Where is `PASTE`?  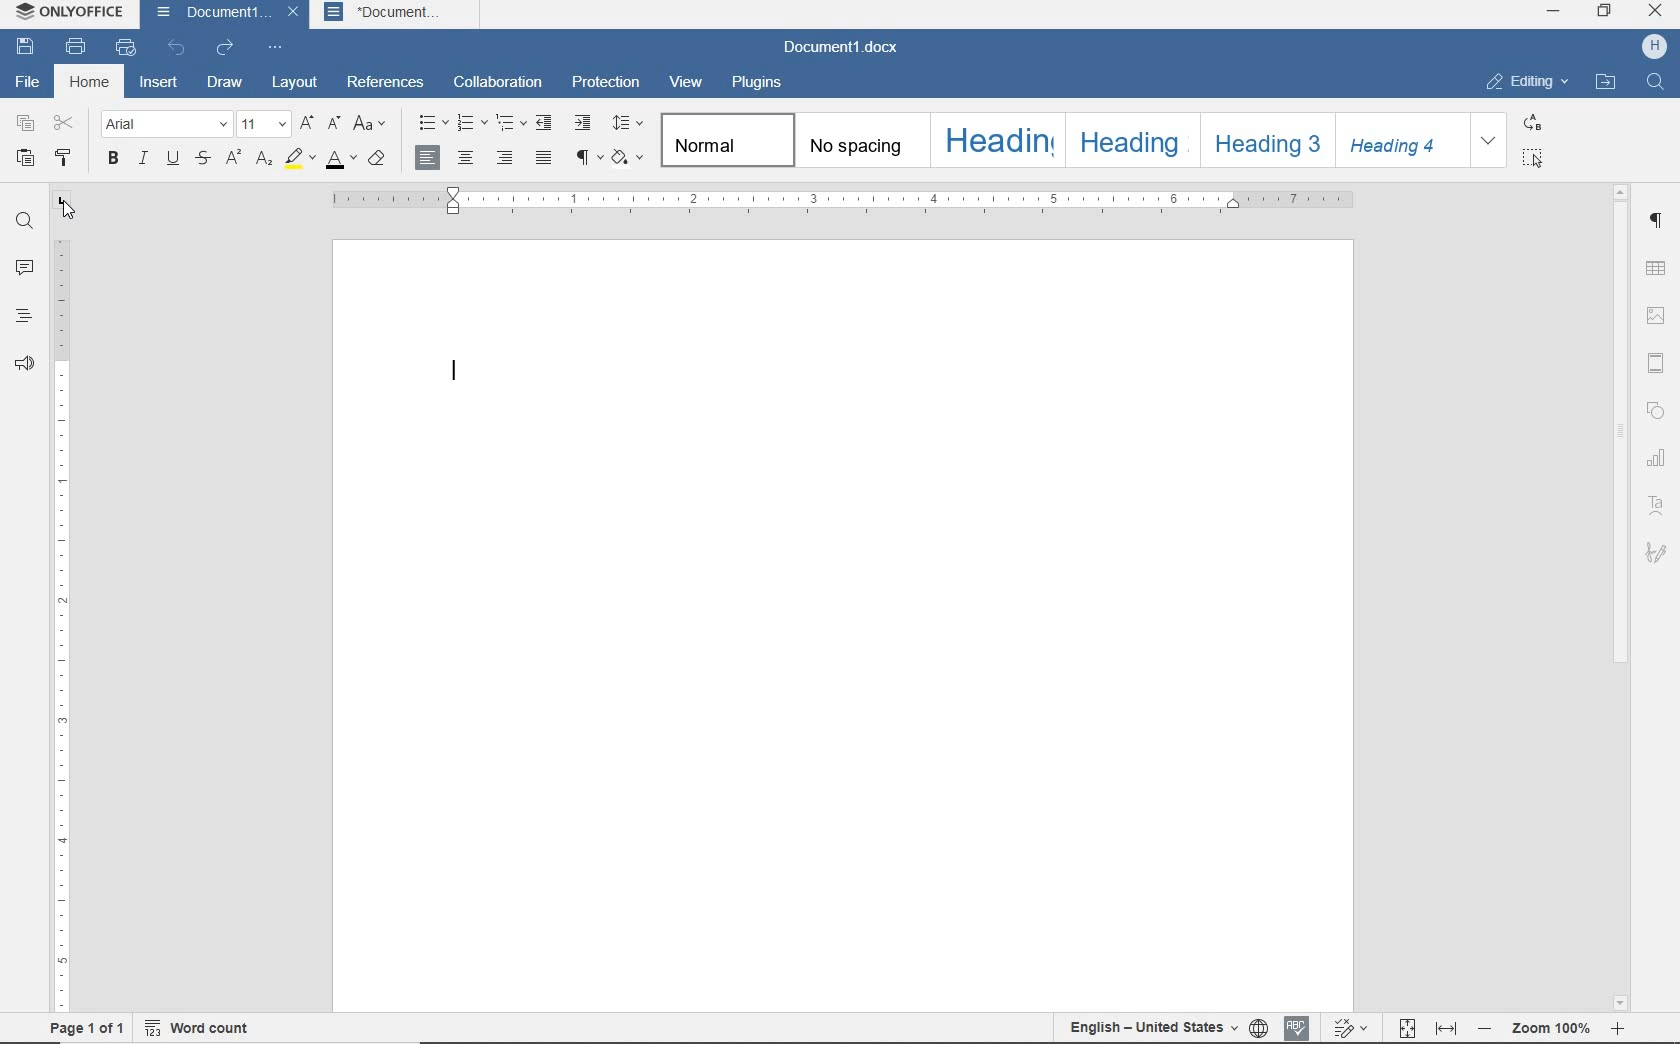
PASTE is located at coordinates (26, 160).